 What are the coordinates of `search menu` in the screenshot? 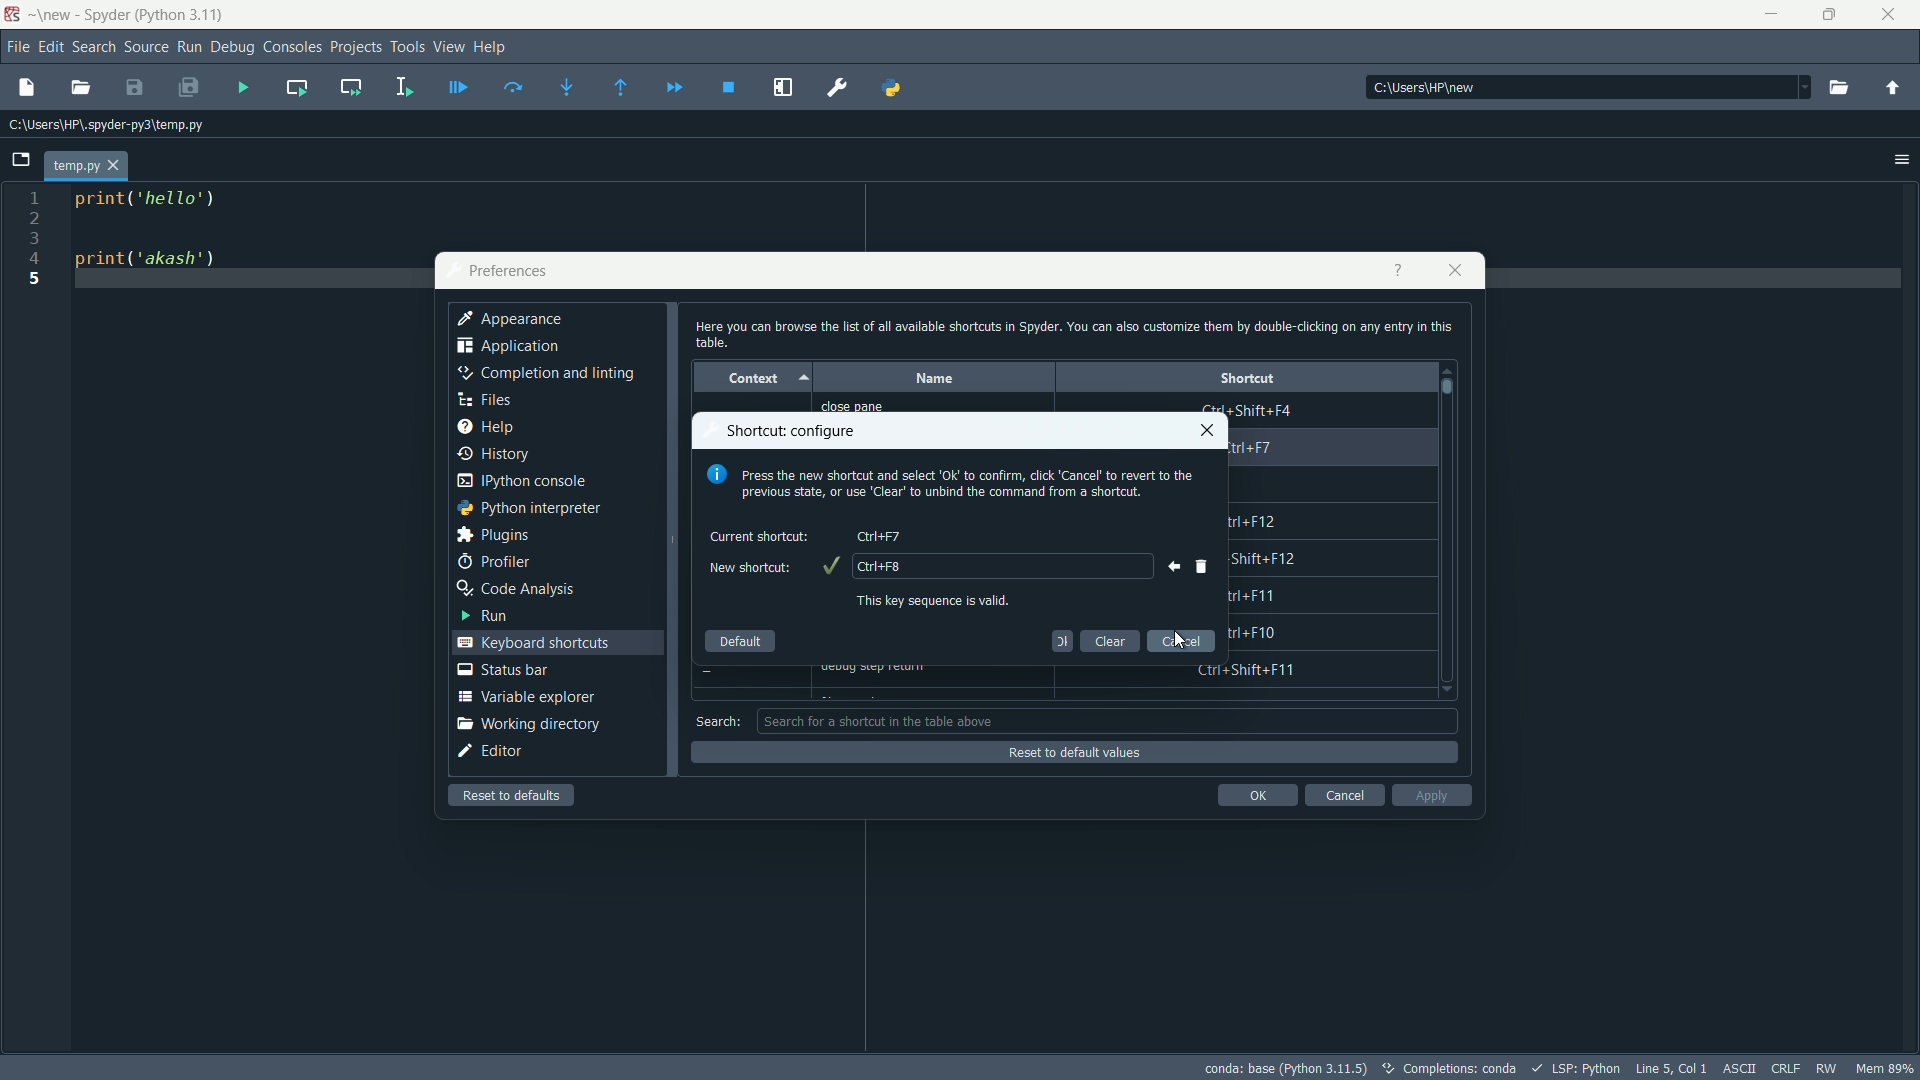 It's located at (95, 47).